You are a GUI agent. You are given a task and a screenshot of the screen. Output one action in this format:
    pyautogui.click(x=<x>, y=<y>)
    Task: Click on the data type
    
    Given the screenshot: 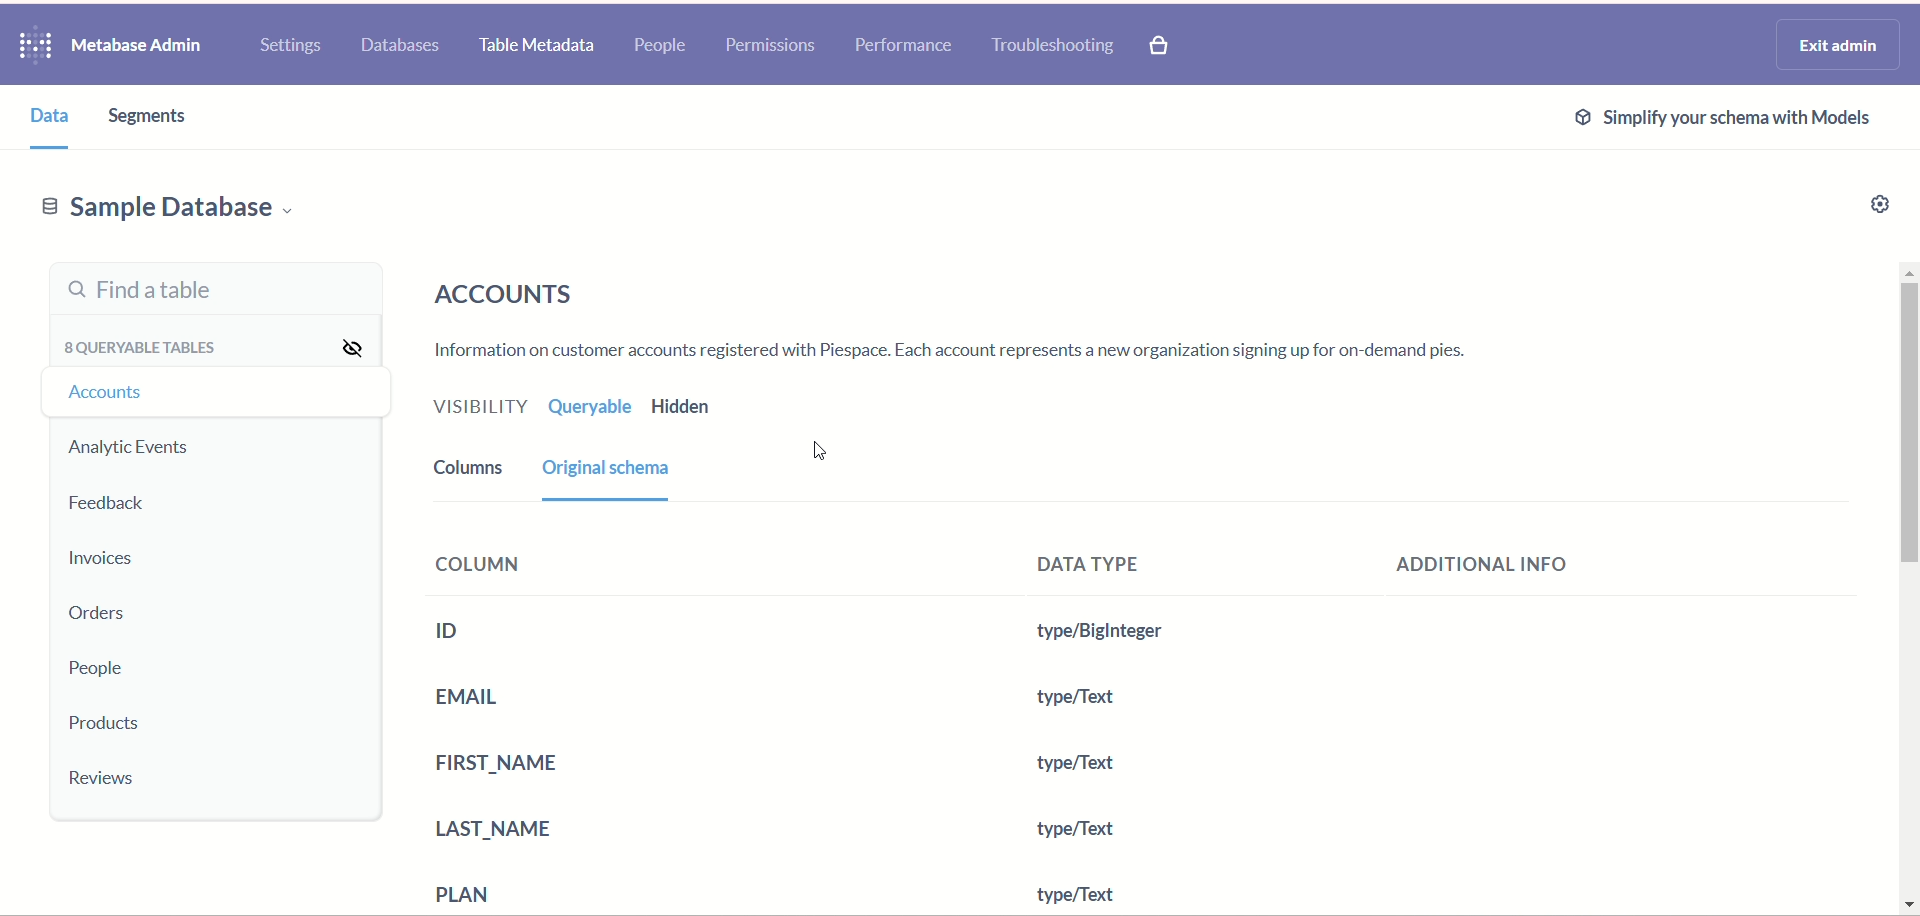 What is the action you would take?
    pyautogui.click(x=1089, y=561)
    